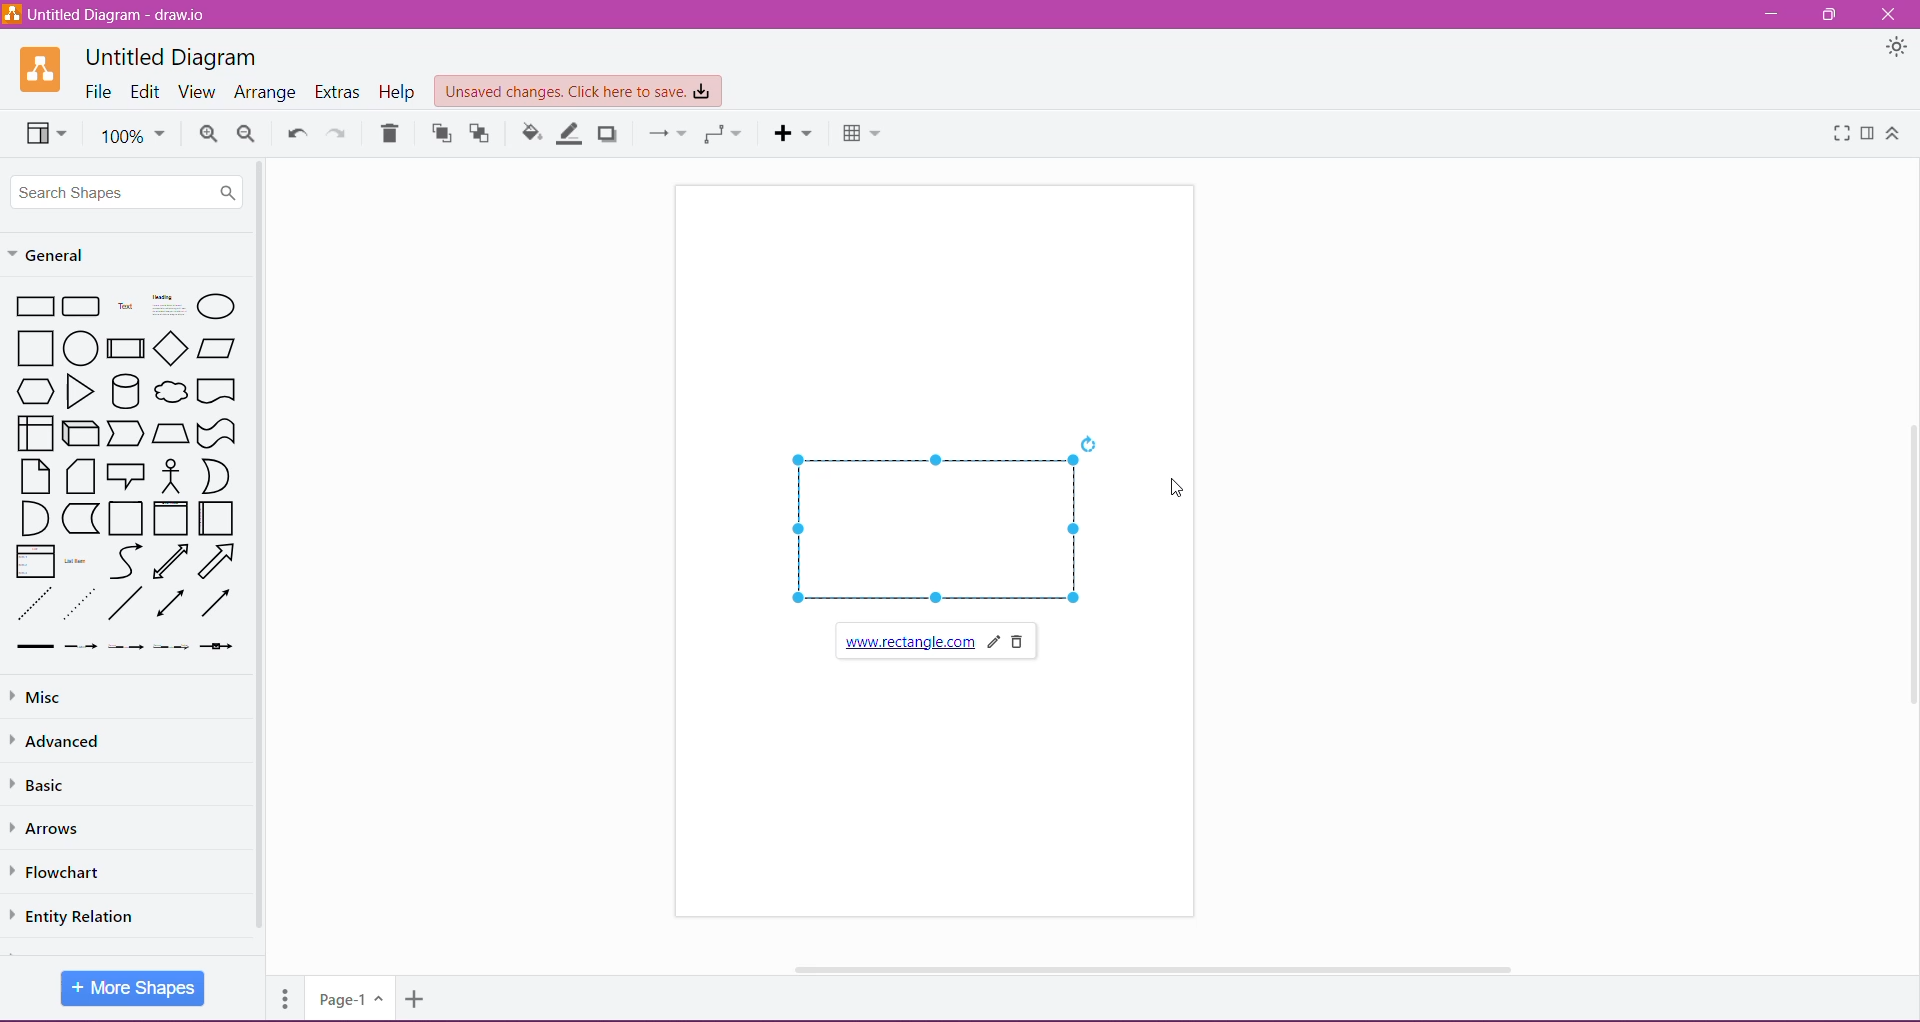  Describe the element at coordinates (1831, 13) in the screenshot. I see `Restore Down` at that location.